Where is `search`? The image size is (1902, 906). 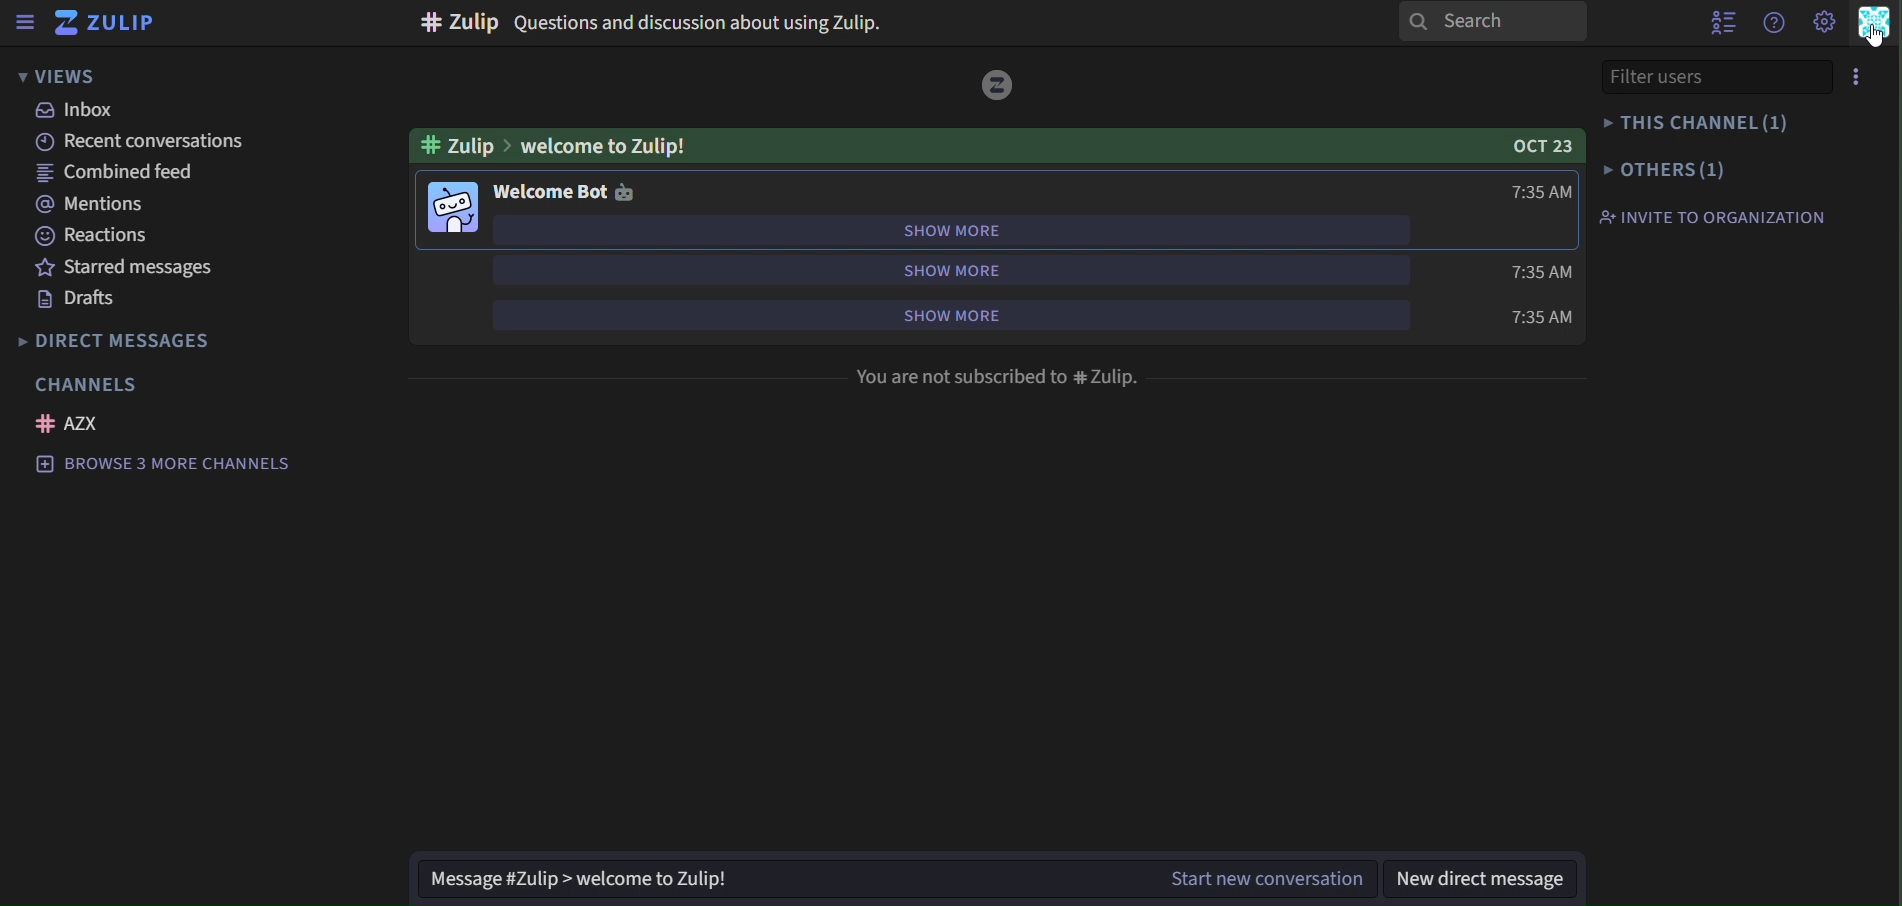
search is located at coordinates (1491, 22).